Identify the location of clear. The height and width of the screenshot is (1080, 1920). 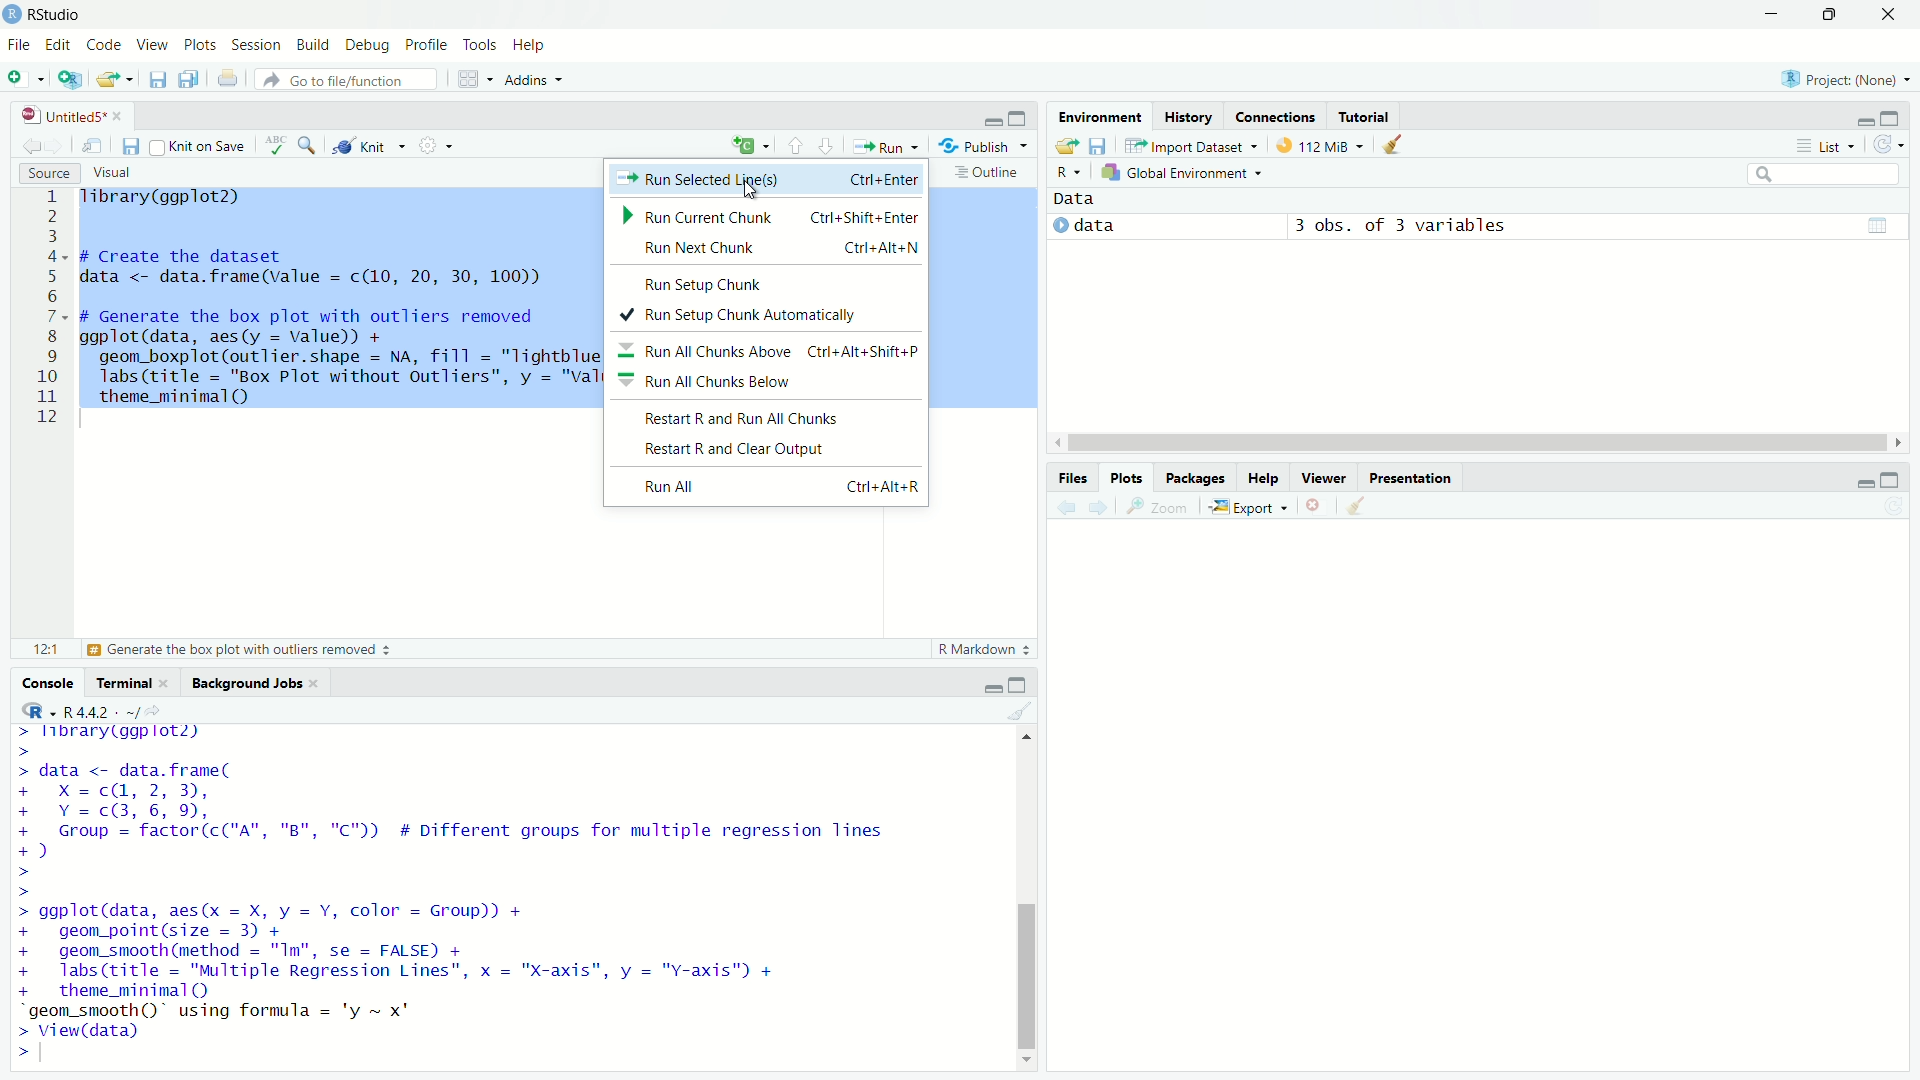
(1349, 504).